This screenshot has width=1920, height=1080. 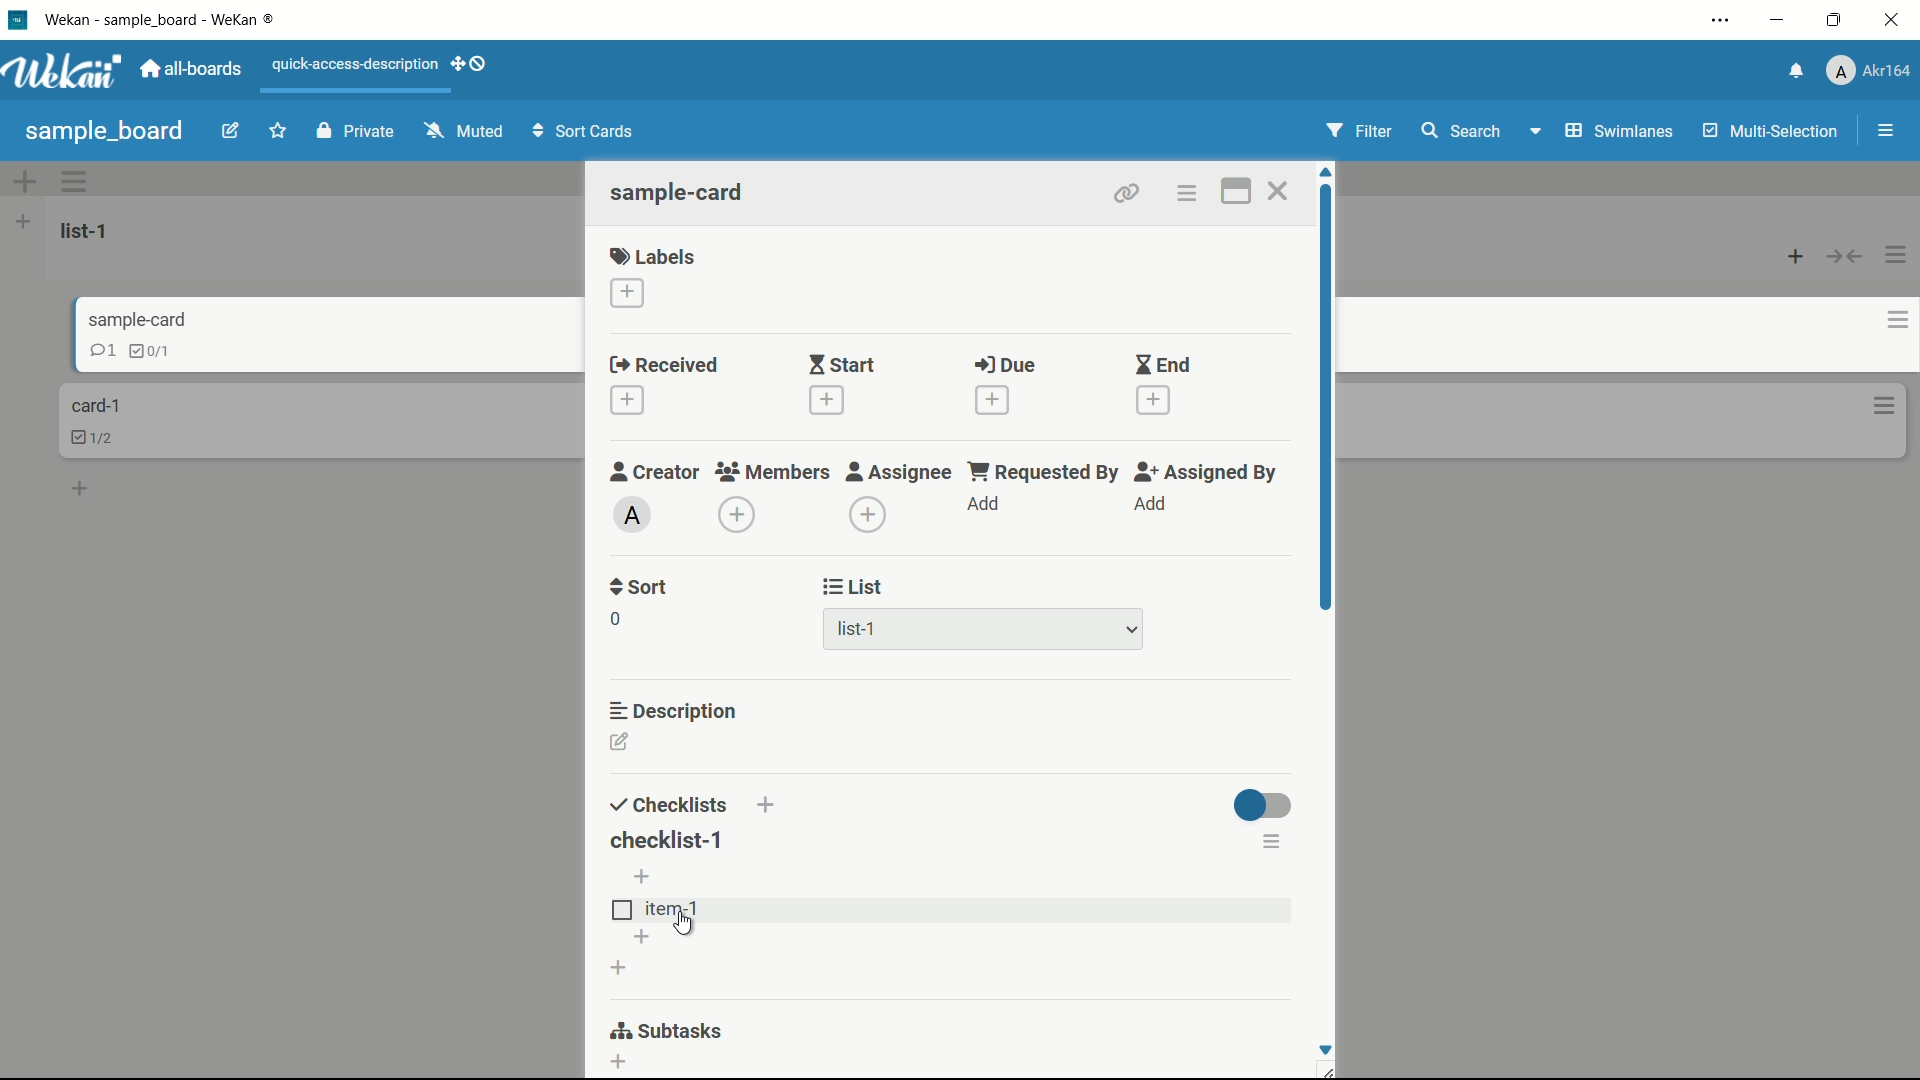 What do you see at coordinates (359, 130) in the screenshot?
I see `private` at bounding box center [359, 130].